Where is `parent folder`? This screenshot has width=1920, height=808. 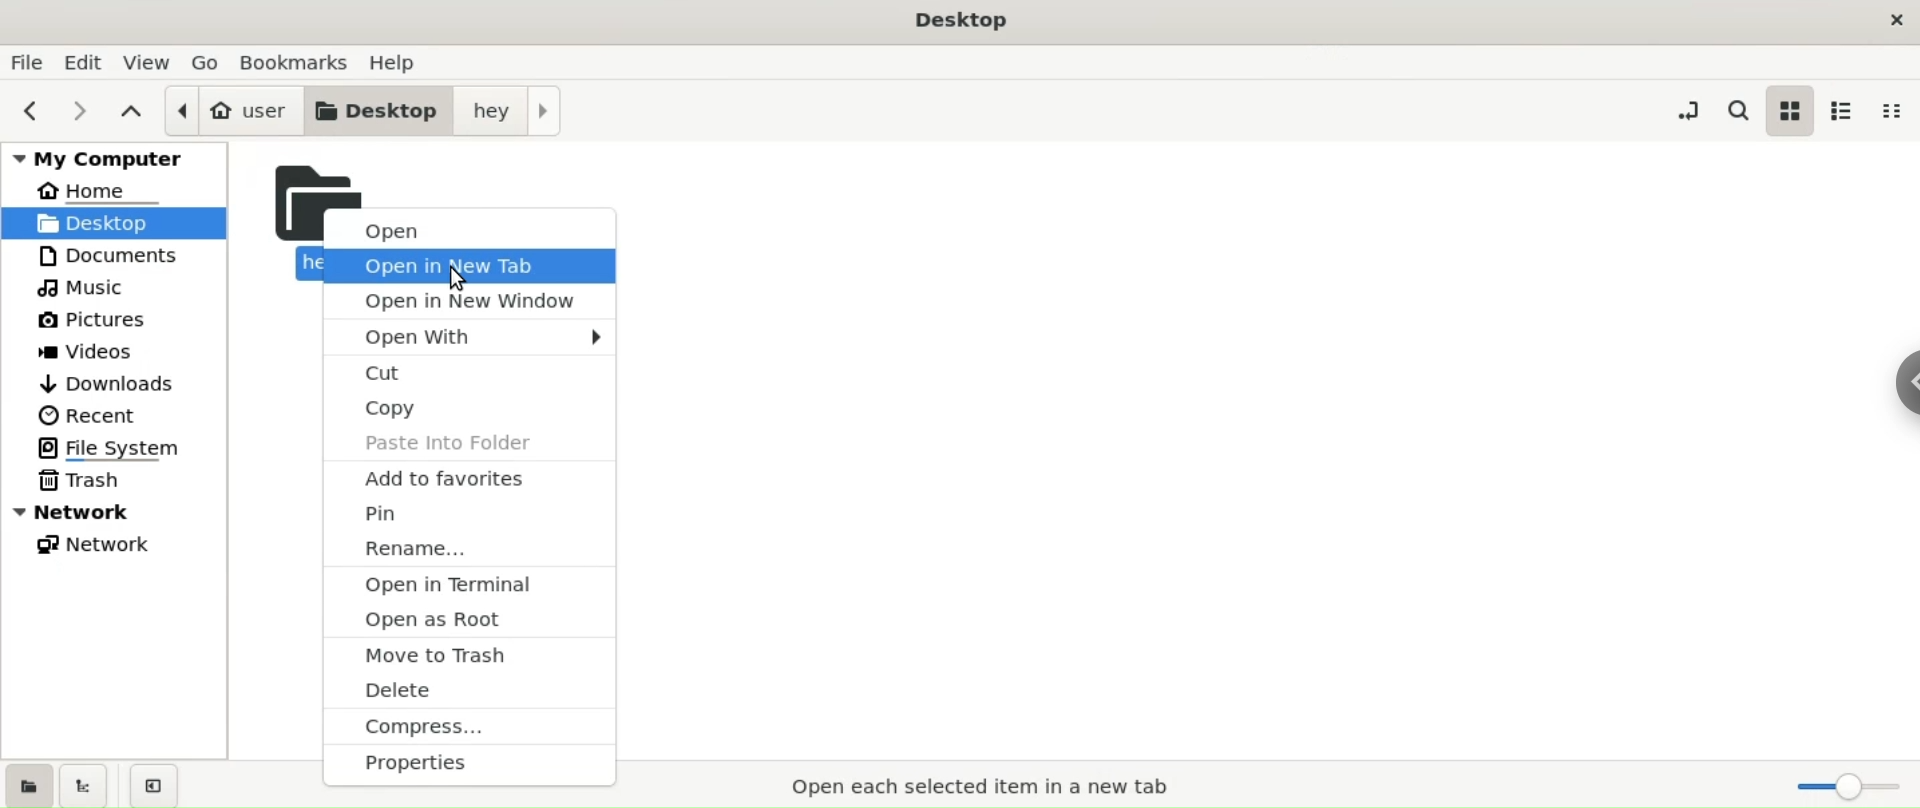
parent folder is located at coordinates (129, 112).